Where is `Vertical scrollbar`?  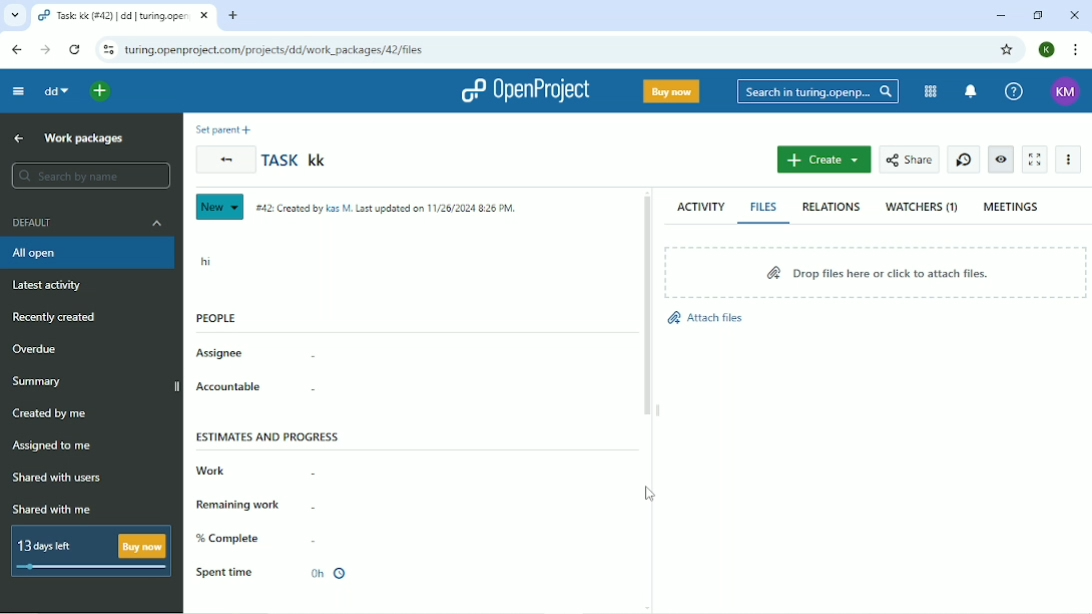 Vertical scrollbar is located at coordinates (646, 307).